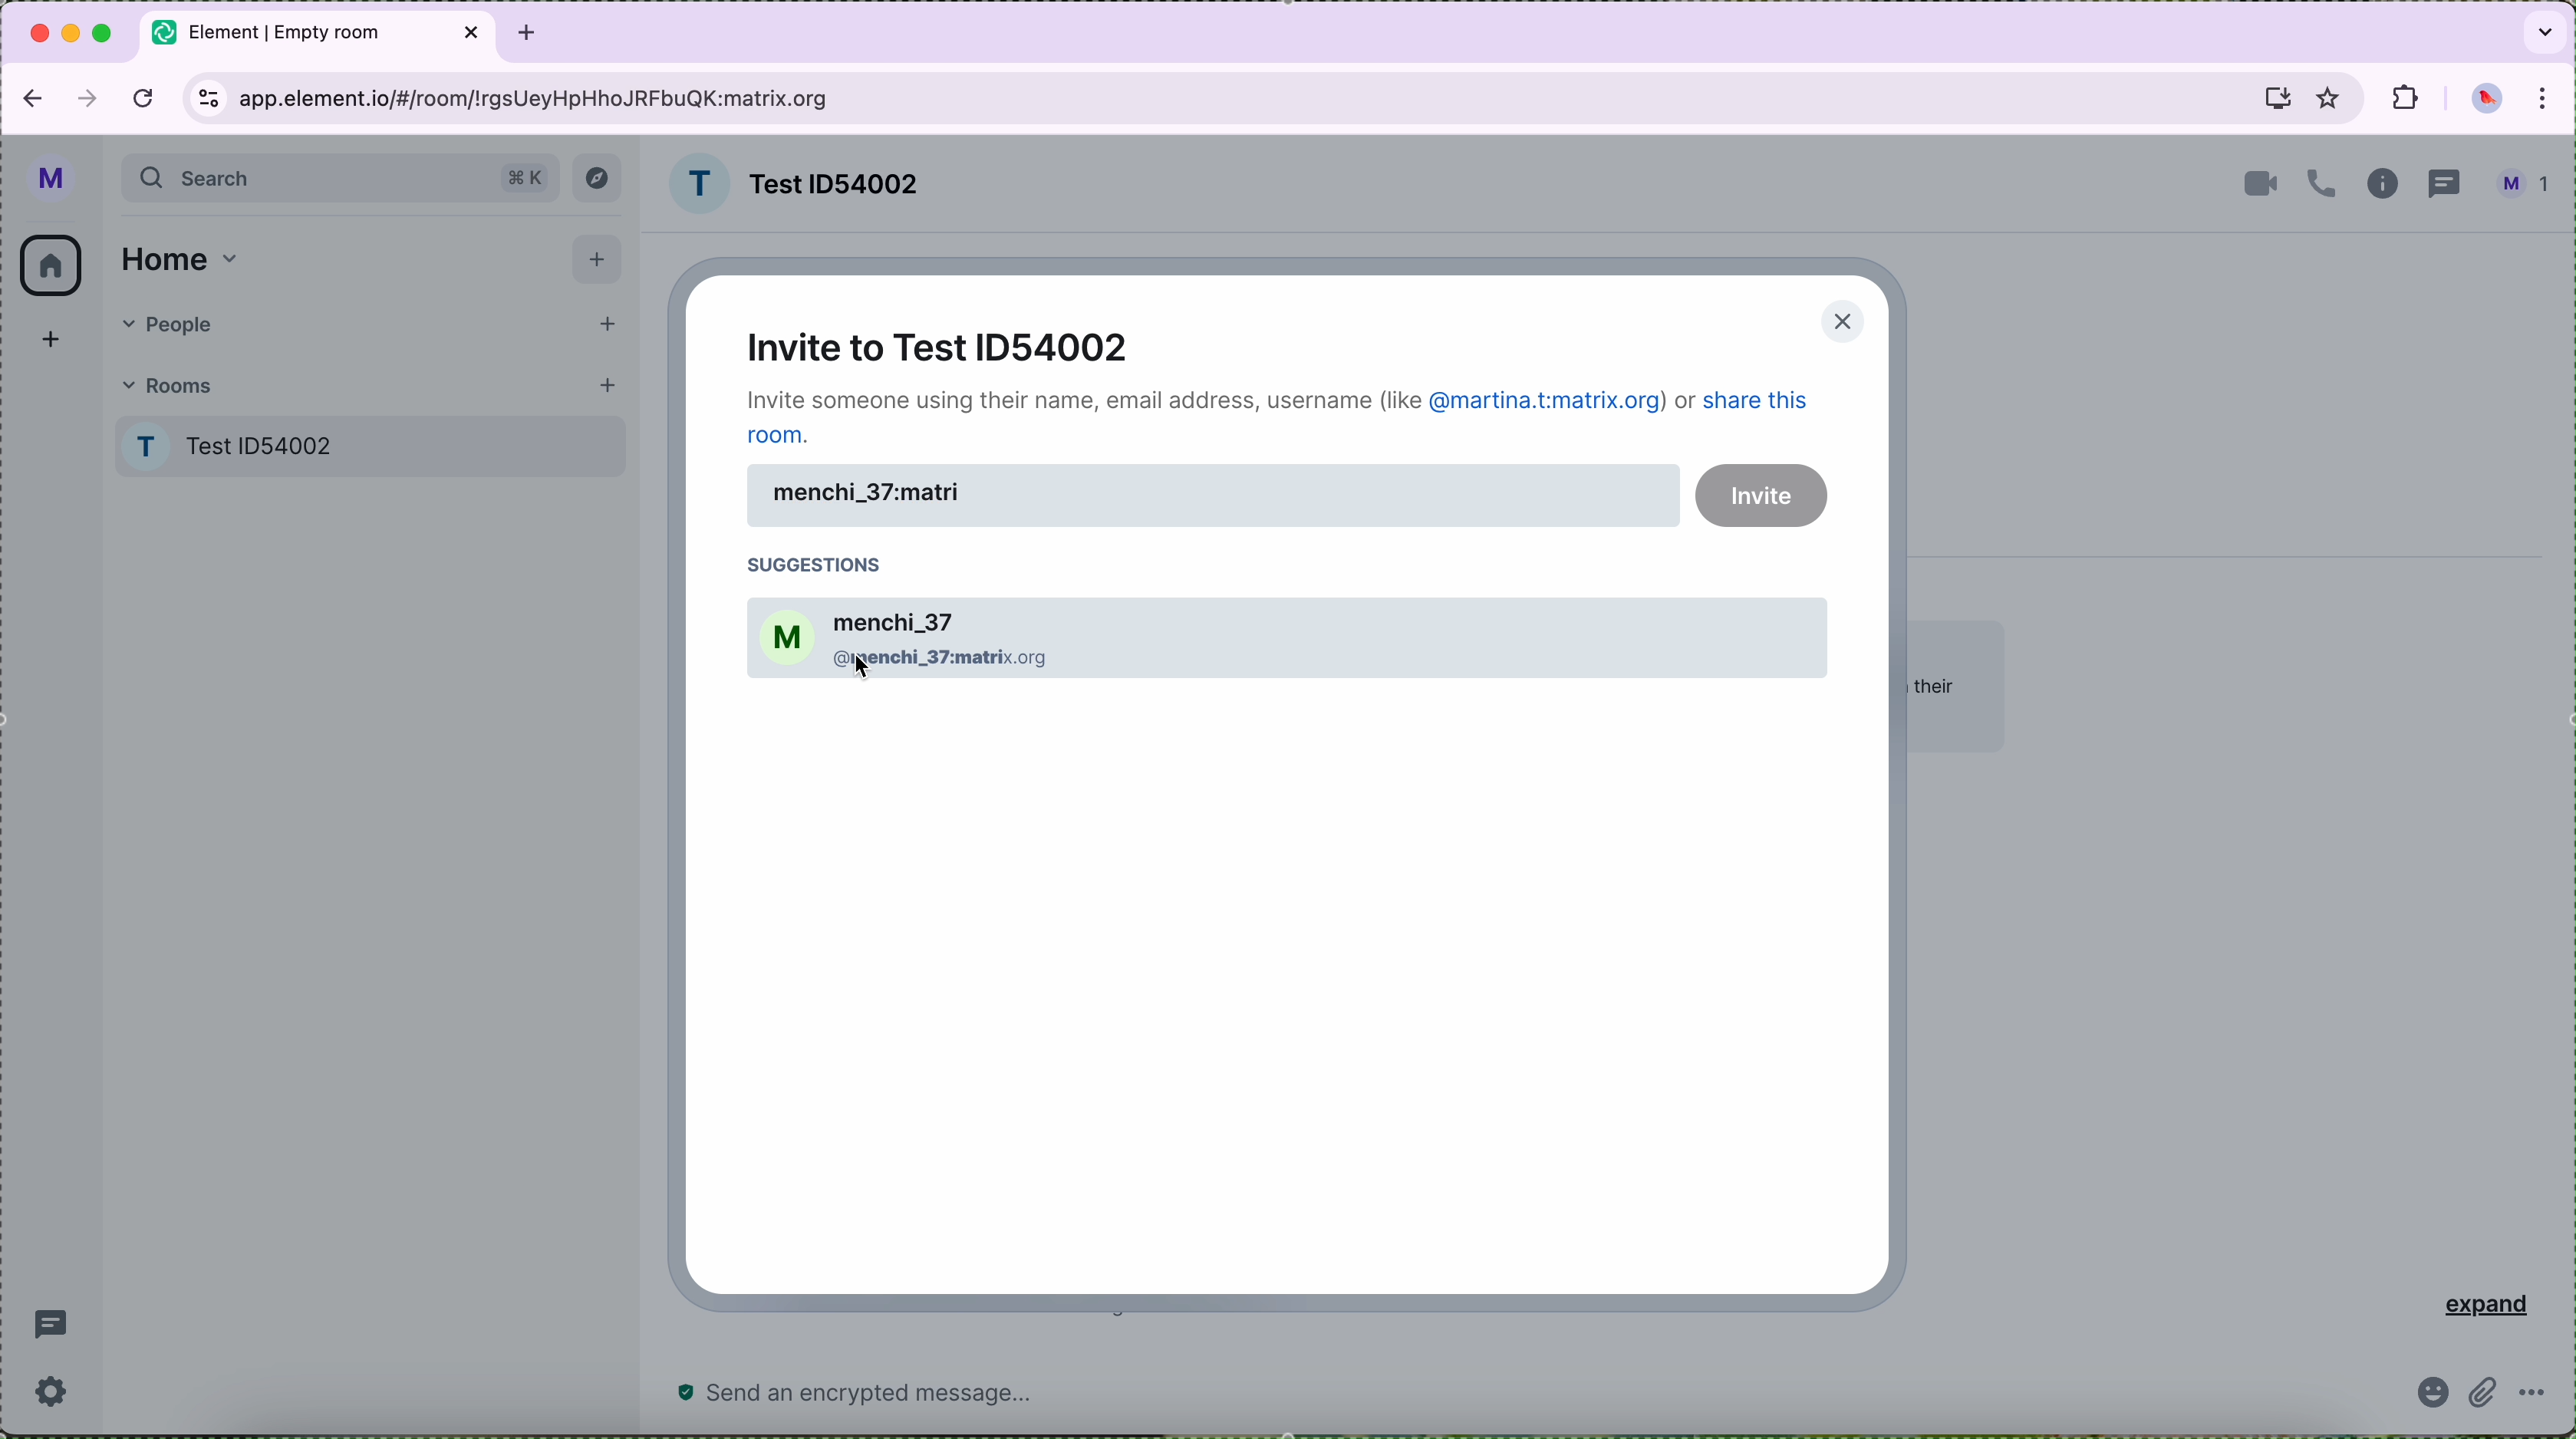  What do you see at coordinates (2445, 183) in the screenshot?
I see `threads` at bounding box center [2445, 183].